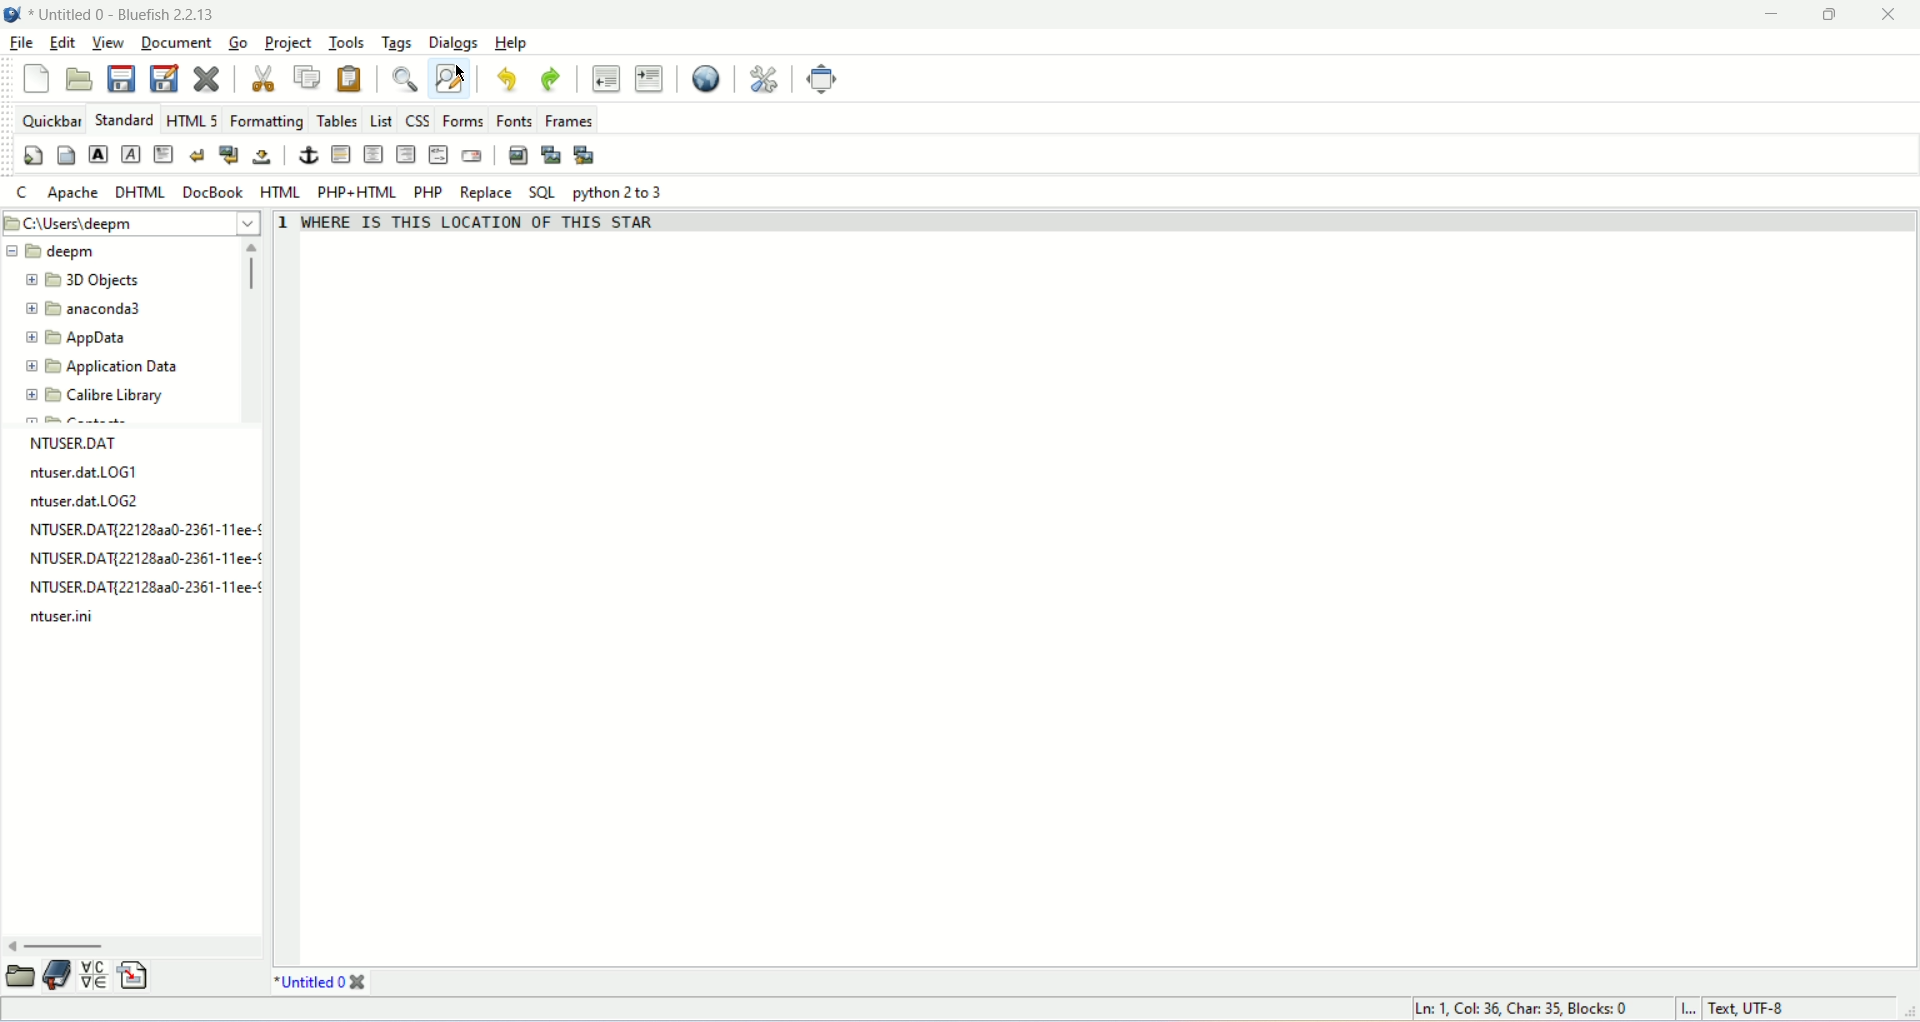 The image size is (1920, 1022). Describe the element at coordinates (509, 43) in the screenshot. I see `help` at that location.